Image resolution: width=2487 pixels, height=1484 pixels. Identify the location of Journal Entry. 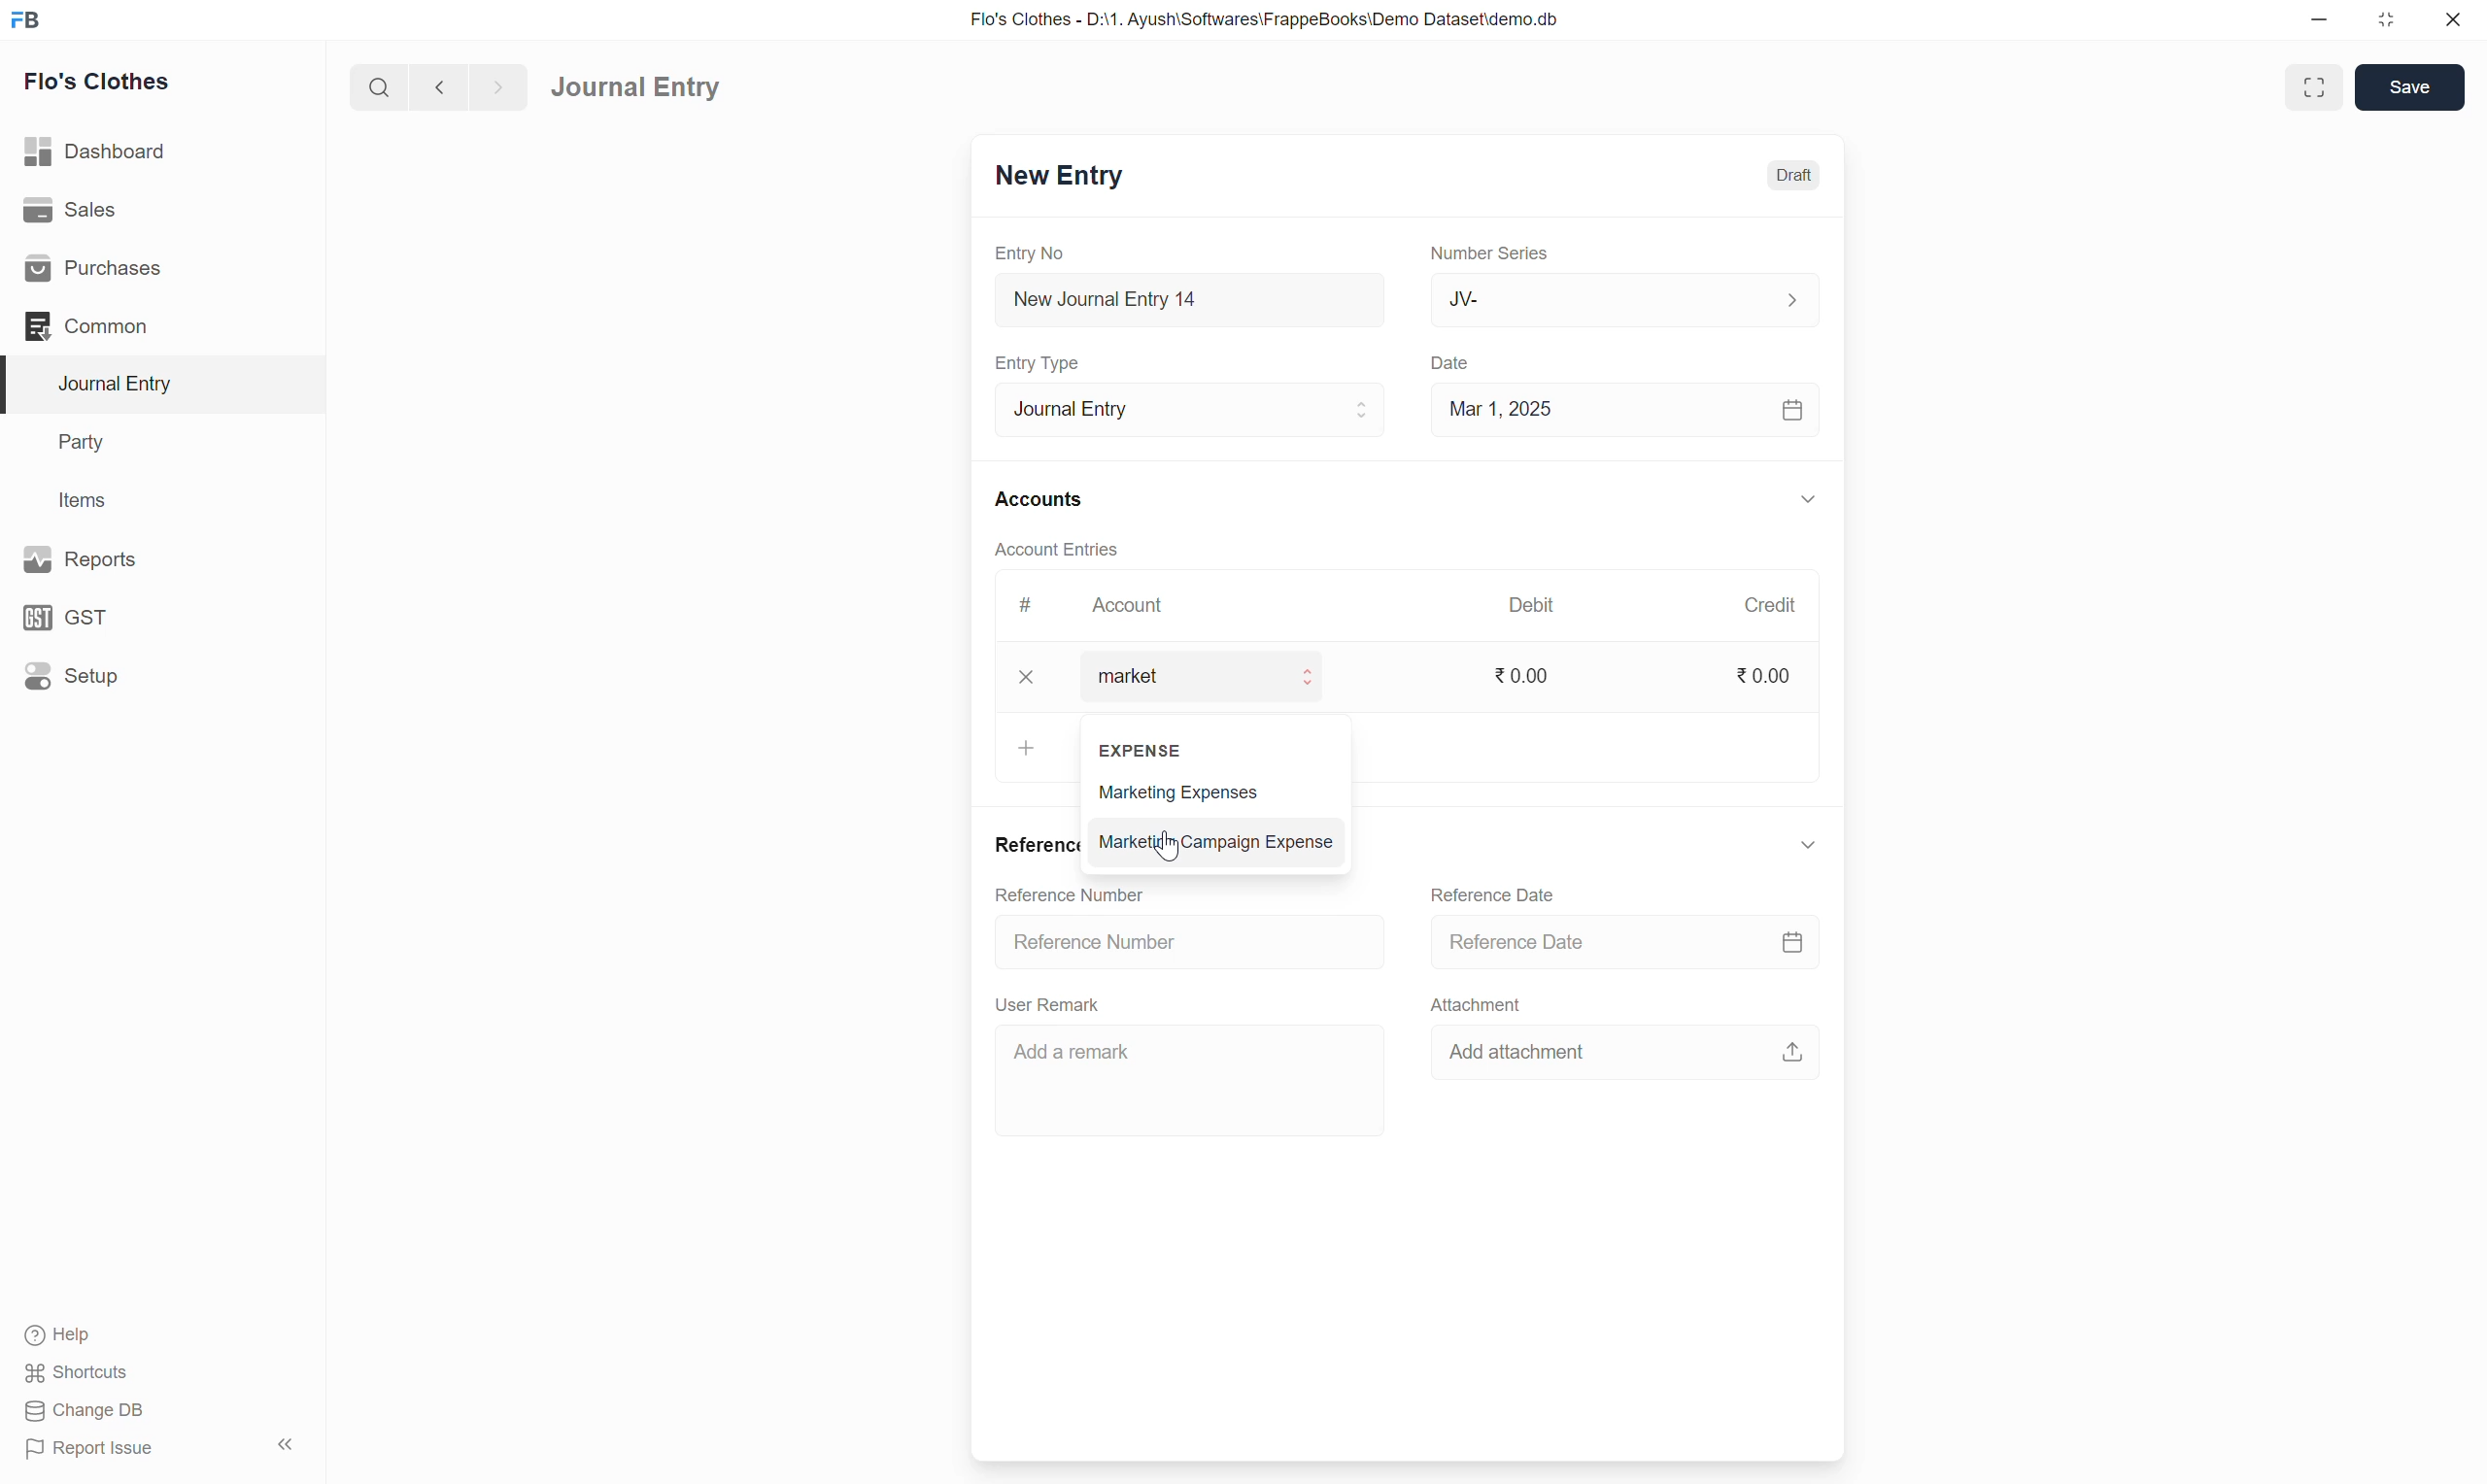
(123, 383).